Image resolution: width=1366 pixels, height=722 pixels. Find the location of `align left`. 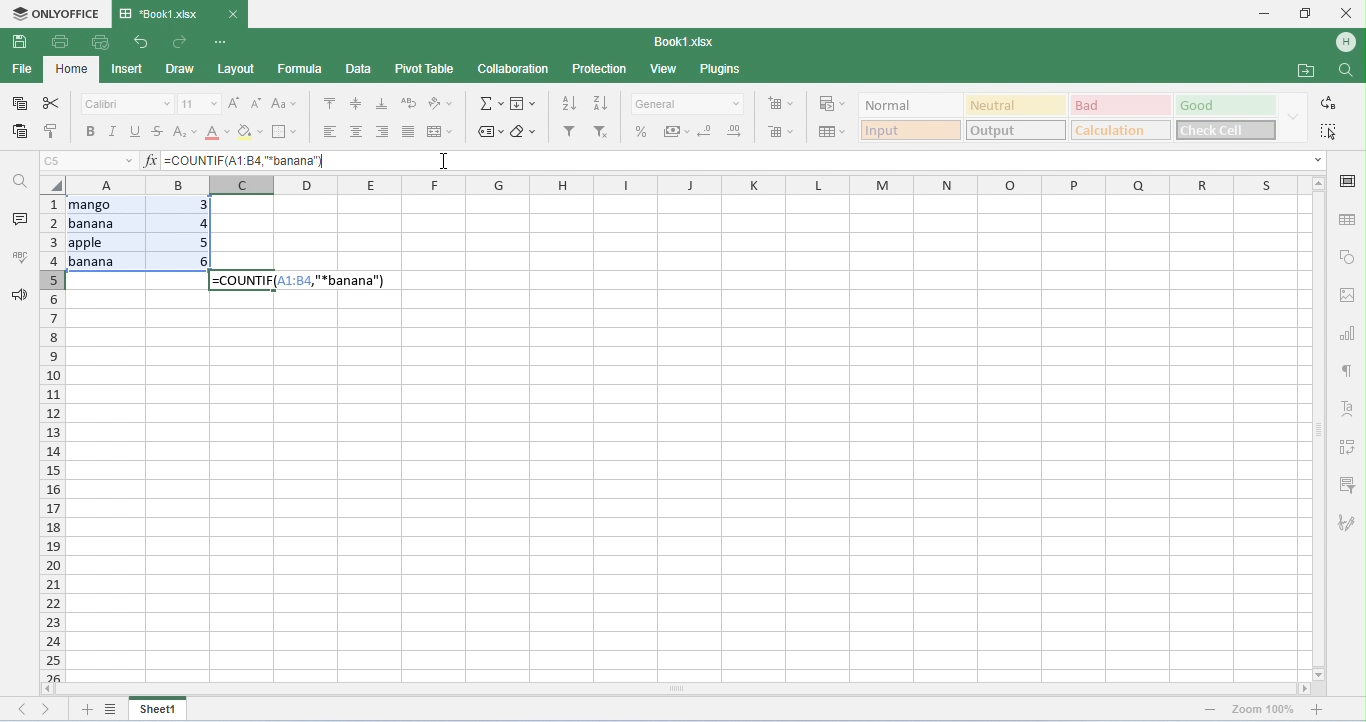

align left is located at coordinates (332, 133).